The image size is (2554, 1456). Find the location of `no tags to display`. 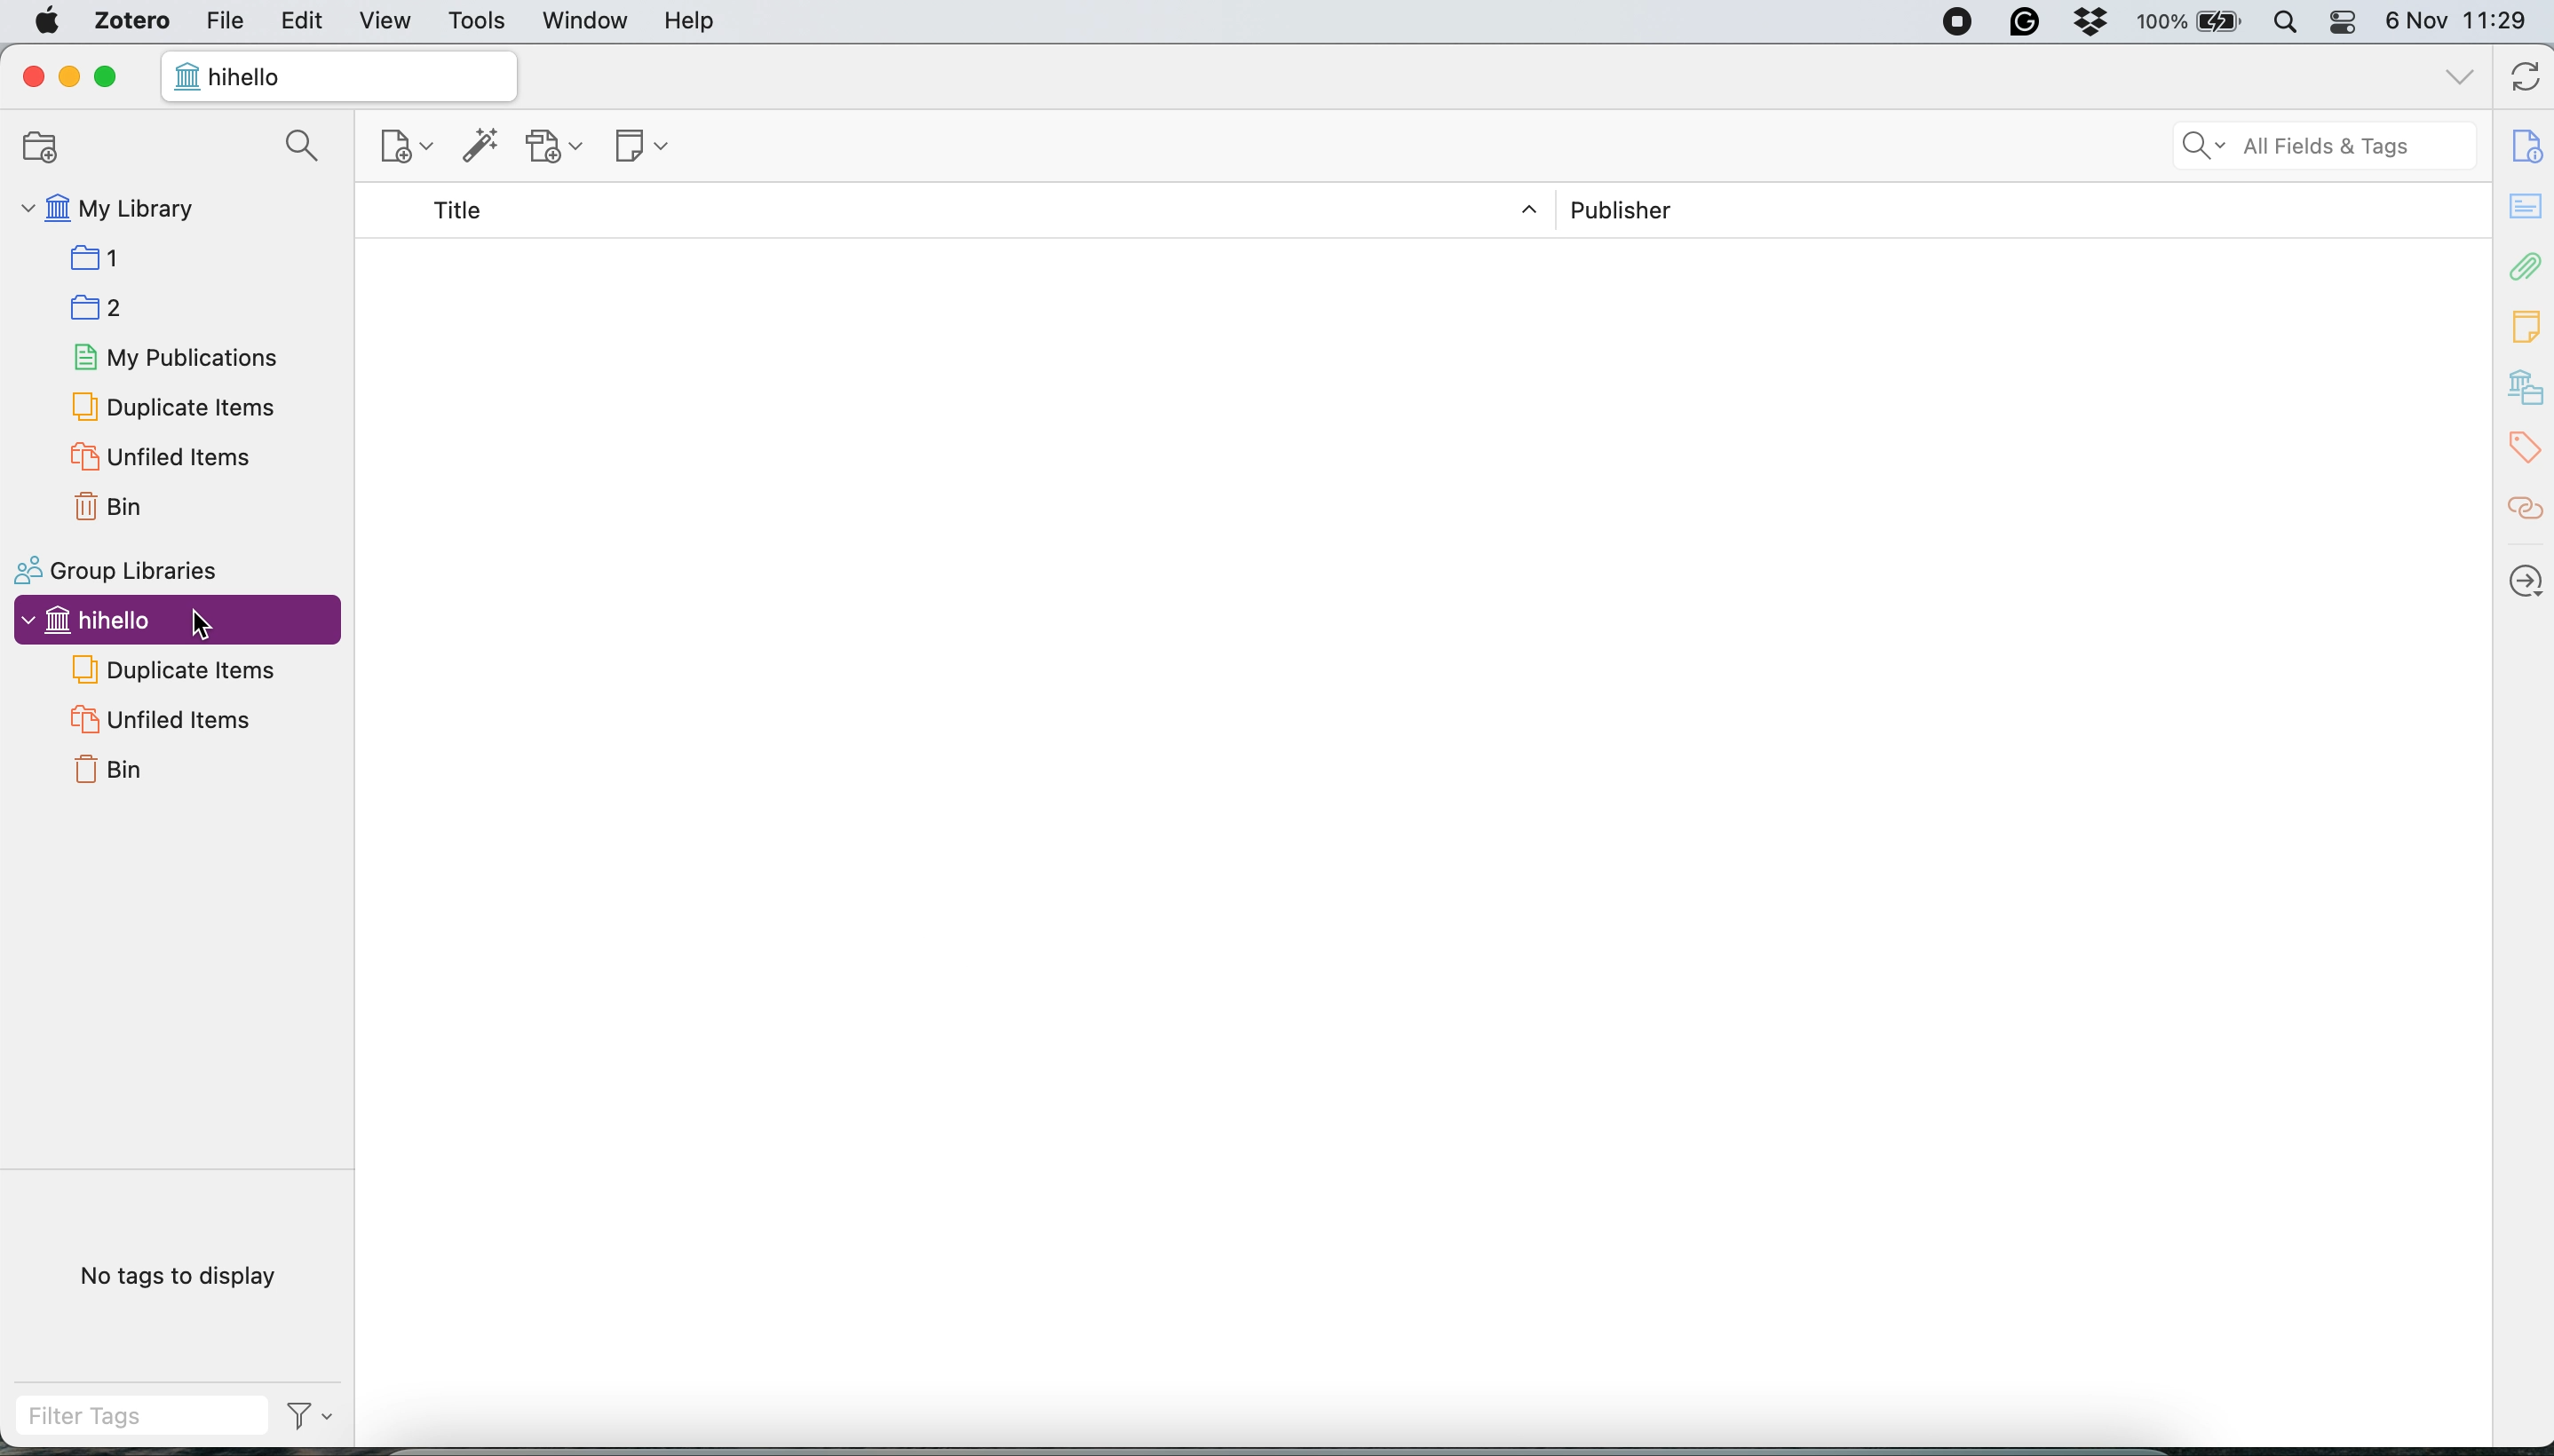

no tags to display is located at coordinates (187, 1278).